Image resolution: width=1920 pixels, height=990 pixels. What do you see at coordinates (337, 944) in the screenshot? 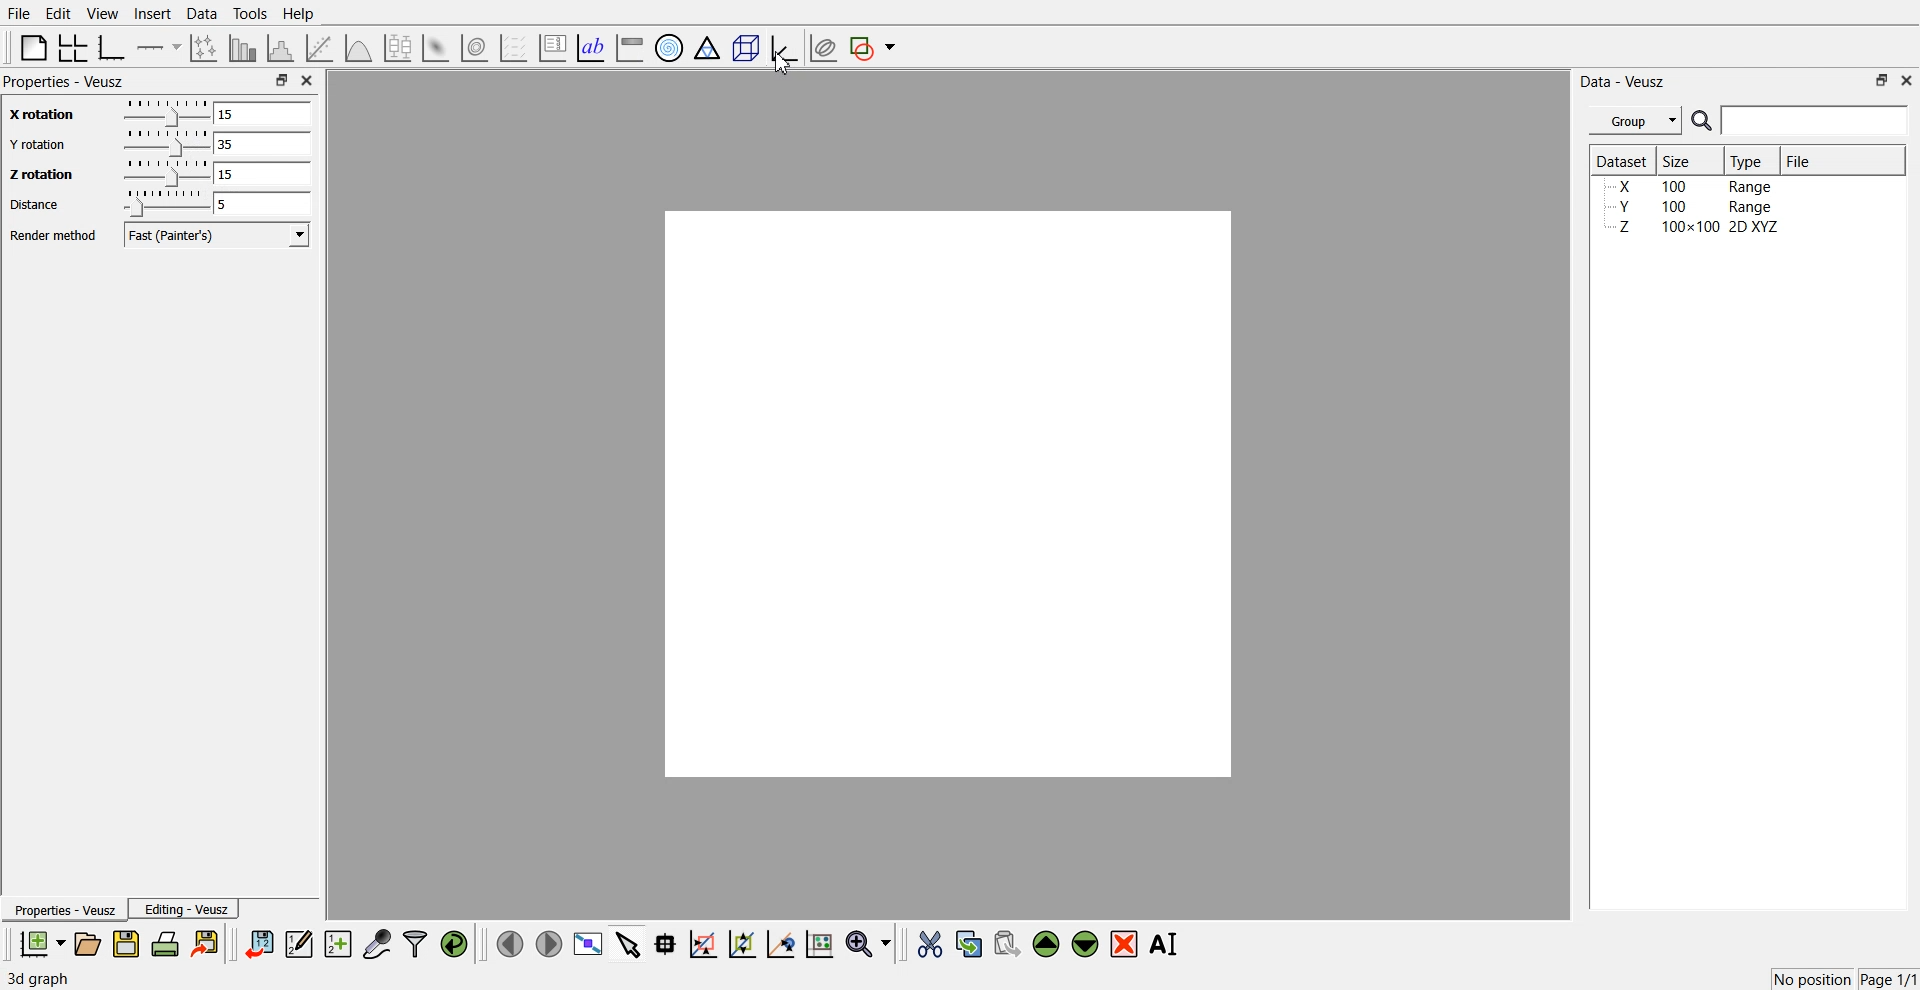
I see `Create new dataset for ranging` at bounding box center [337, 944].